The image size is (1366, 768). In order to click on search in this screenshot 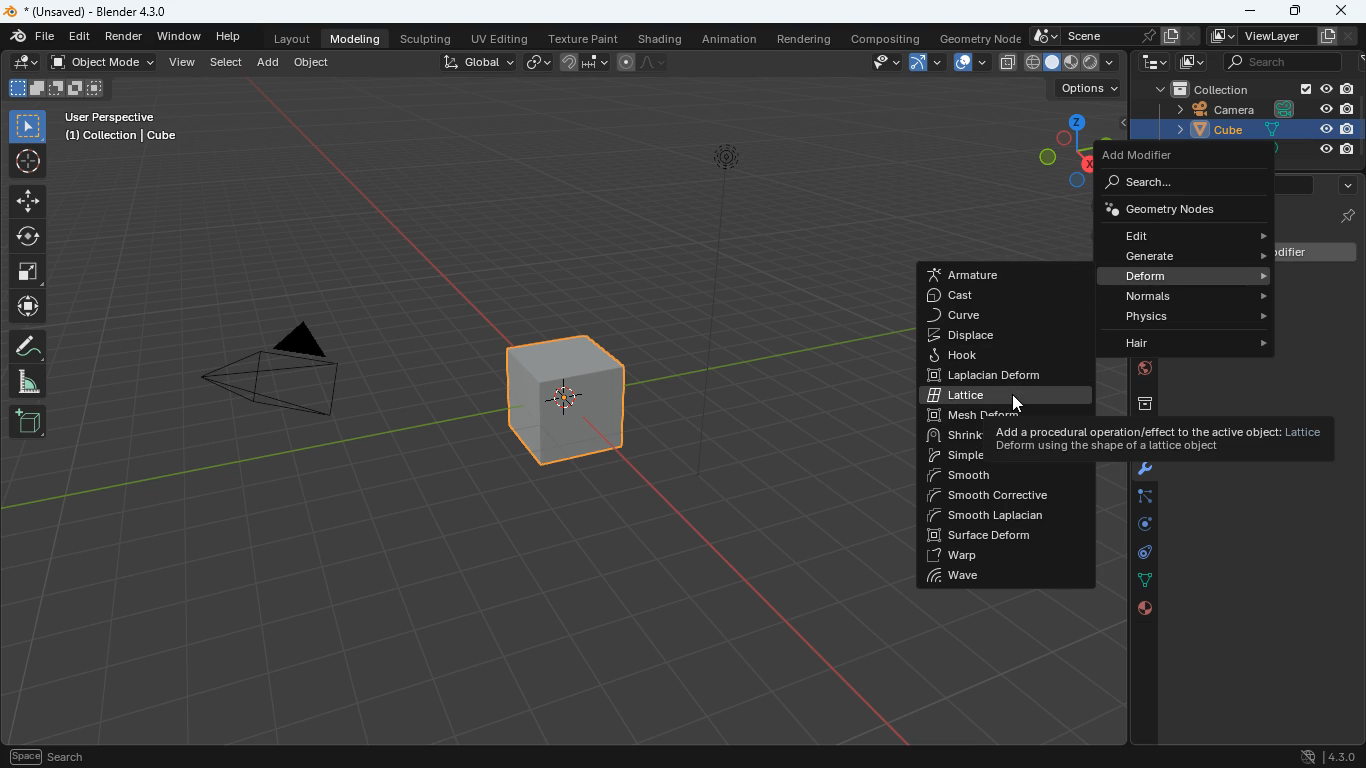, I will do `click(1174, 183)`.